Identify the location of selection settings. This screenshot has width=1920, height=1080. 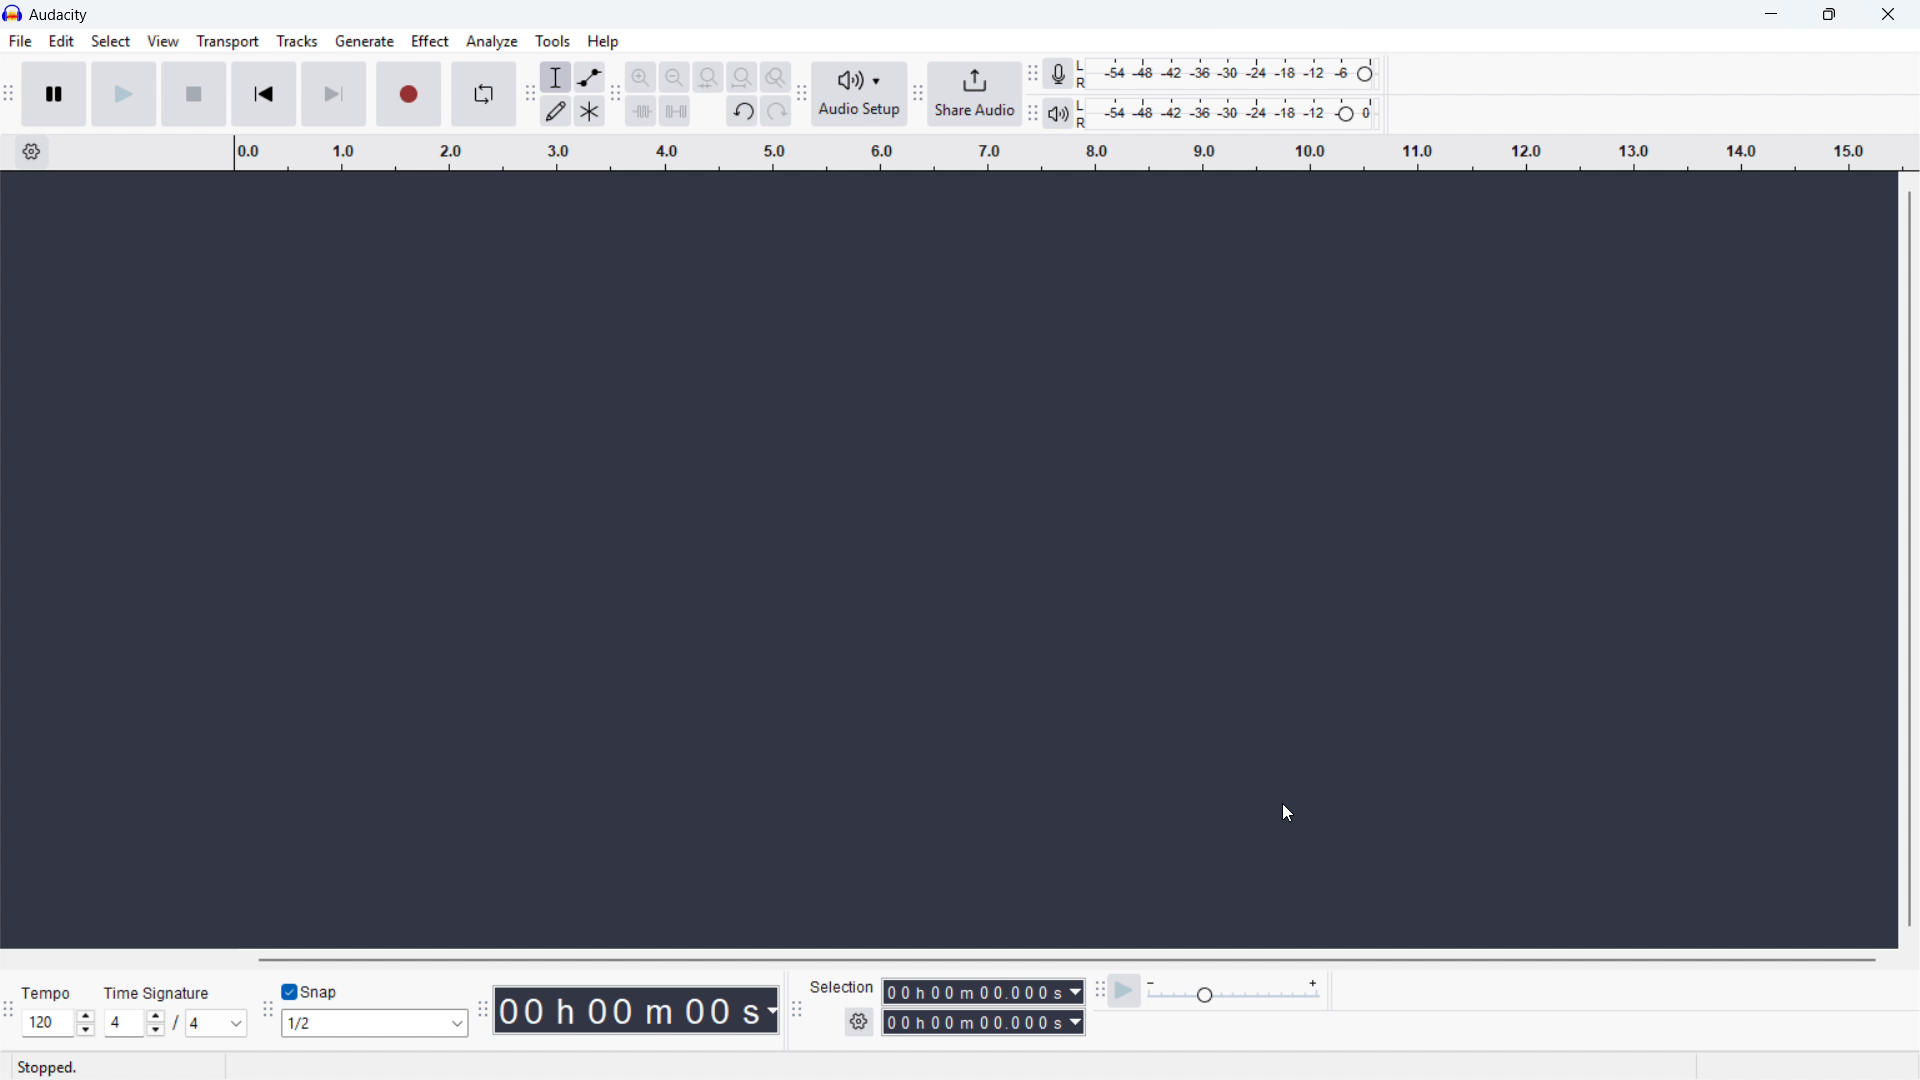
(860, 1022).